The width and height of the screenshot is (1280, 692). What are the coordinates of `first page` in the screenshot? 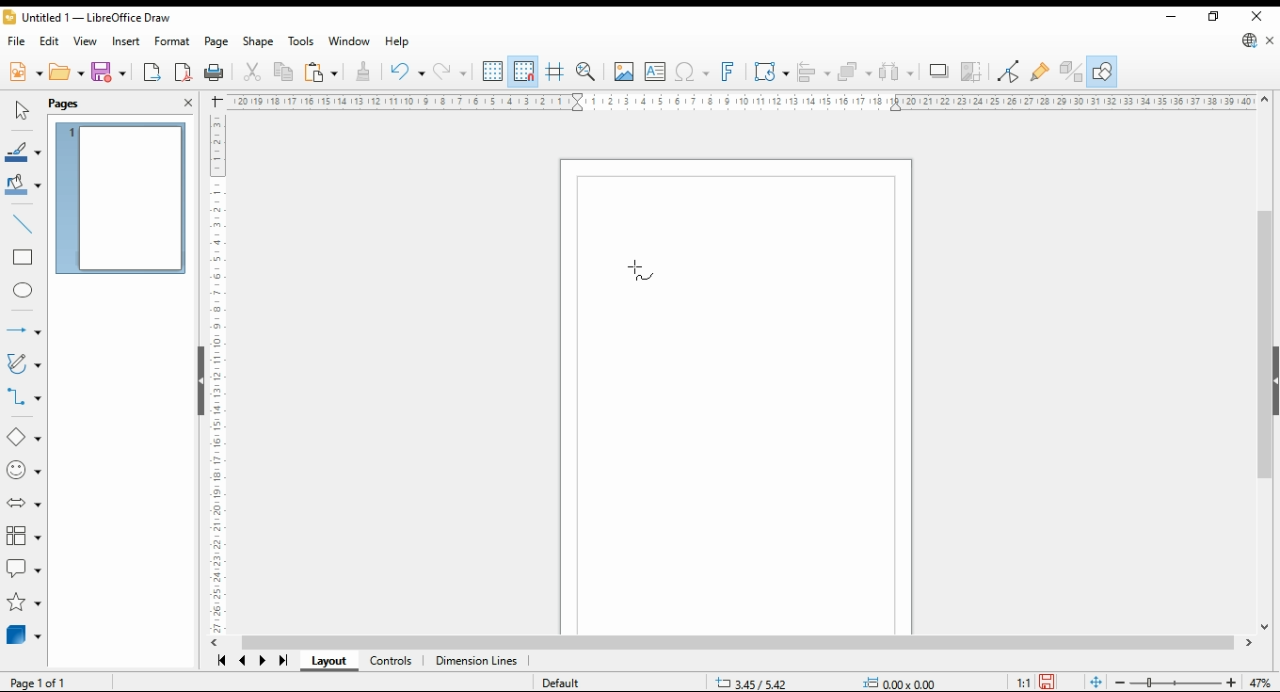 It's located at (221, 660).